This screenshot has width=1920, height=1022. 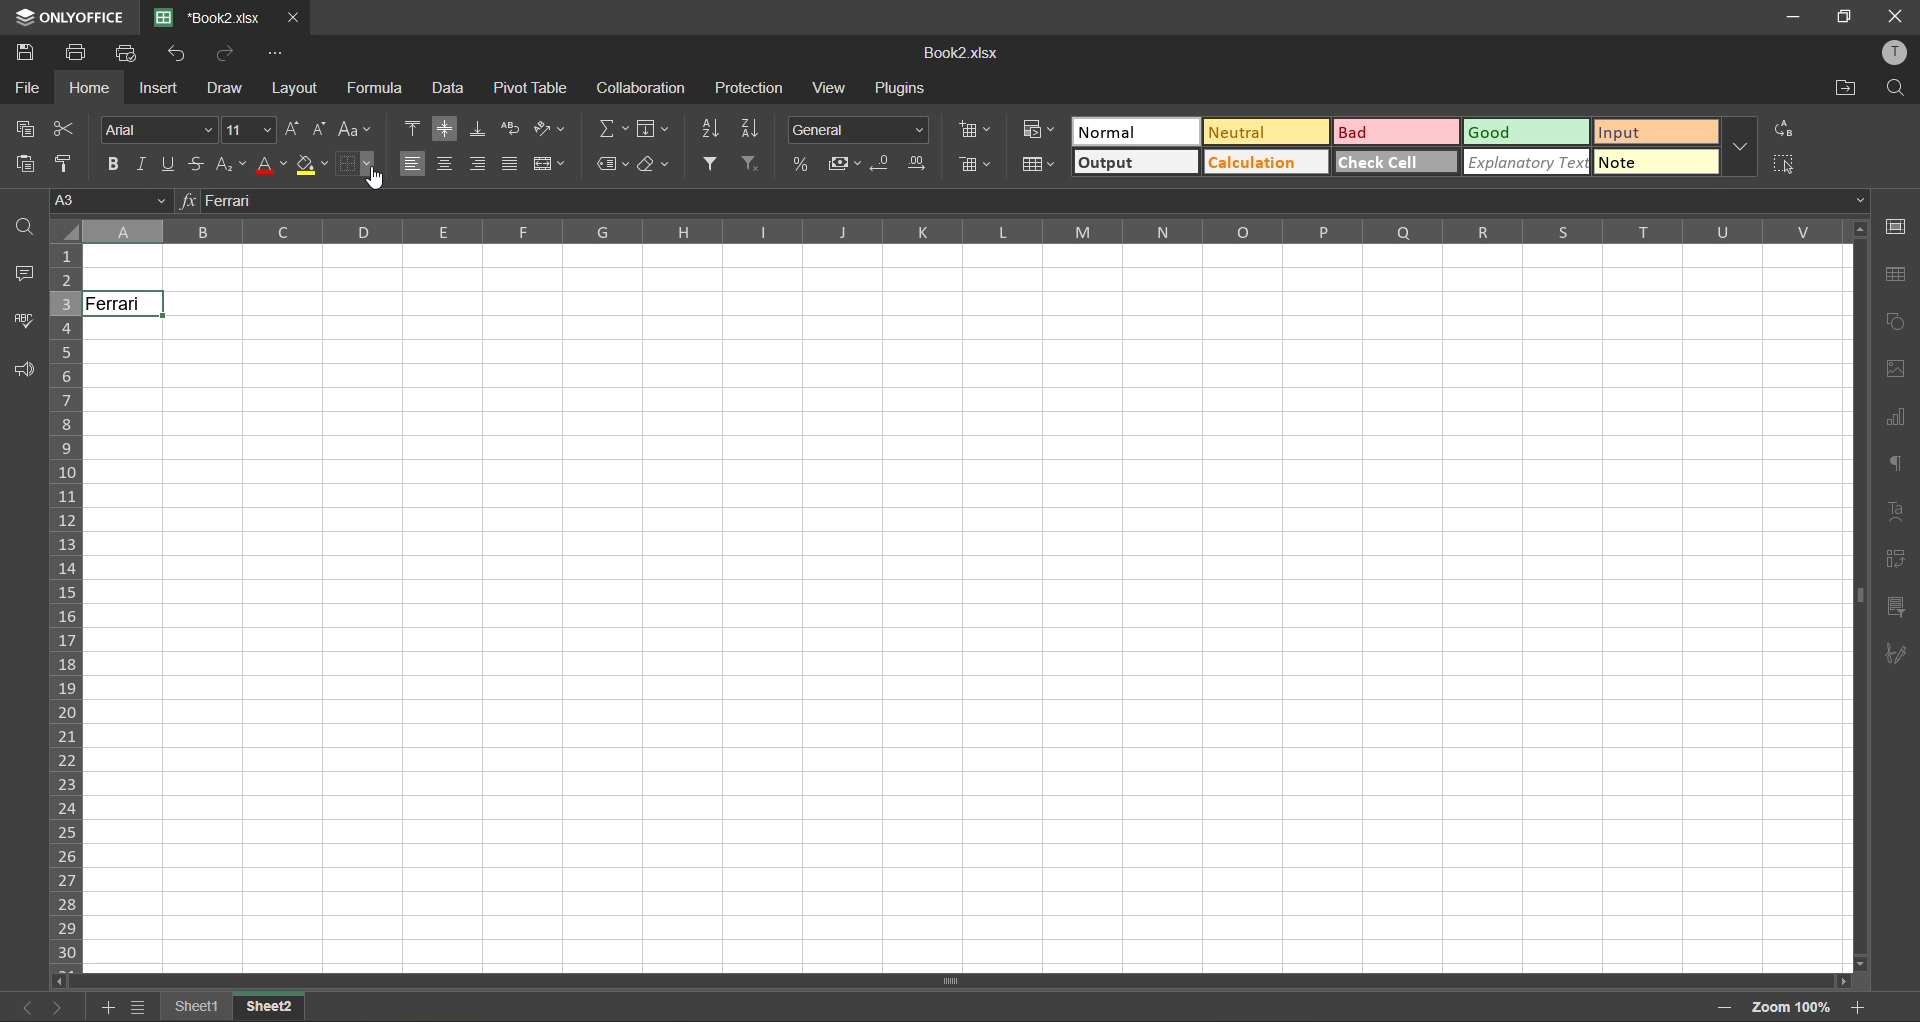 I want to click on profile, so click(x=1897, y=54).